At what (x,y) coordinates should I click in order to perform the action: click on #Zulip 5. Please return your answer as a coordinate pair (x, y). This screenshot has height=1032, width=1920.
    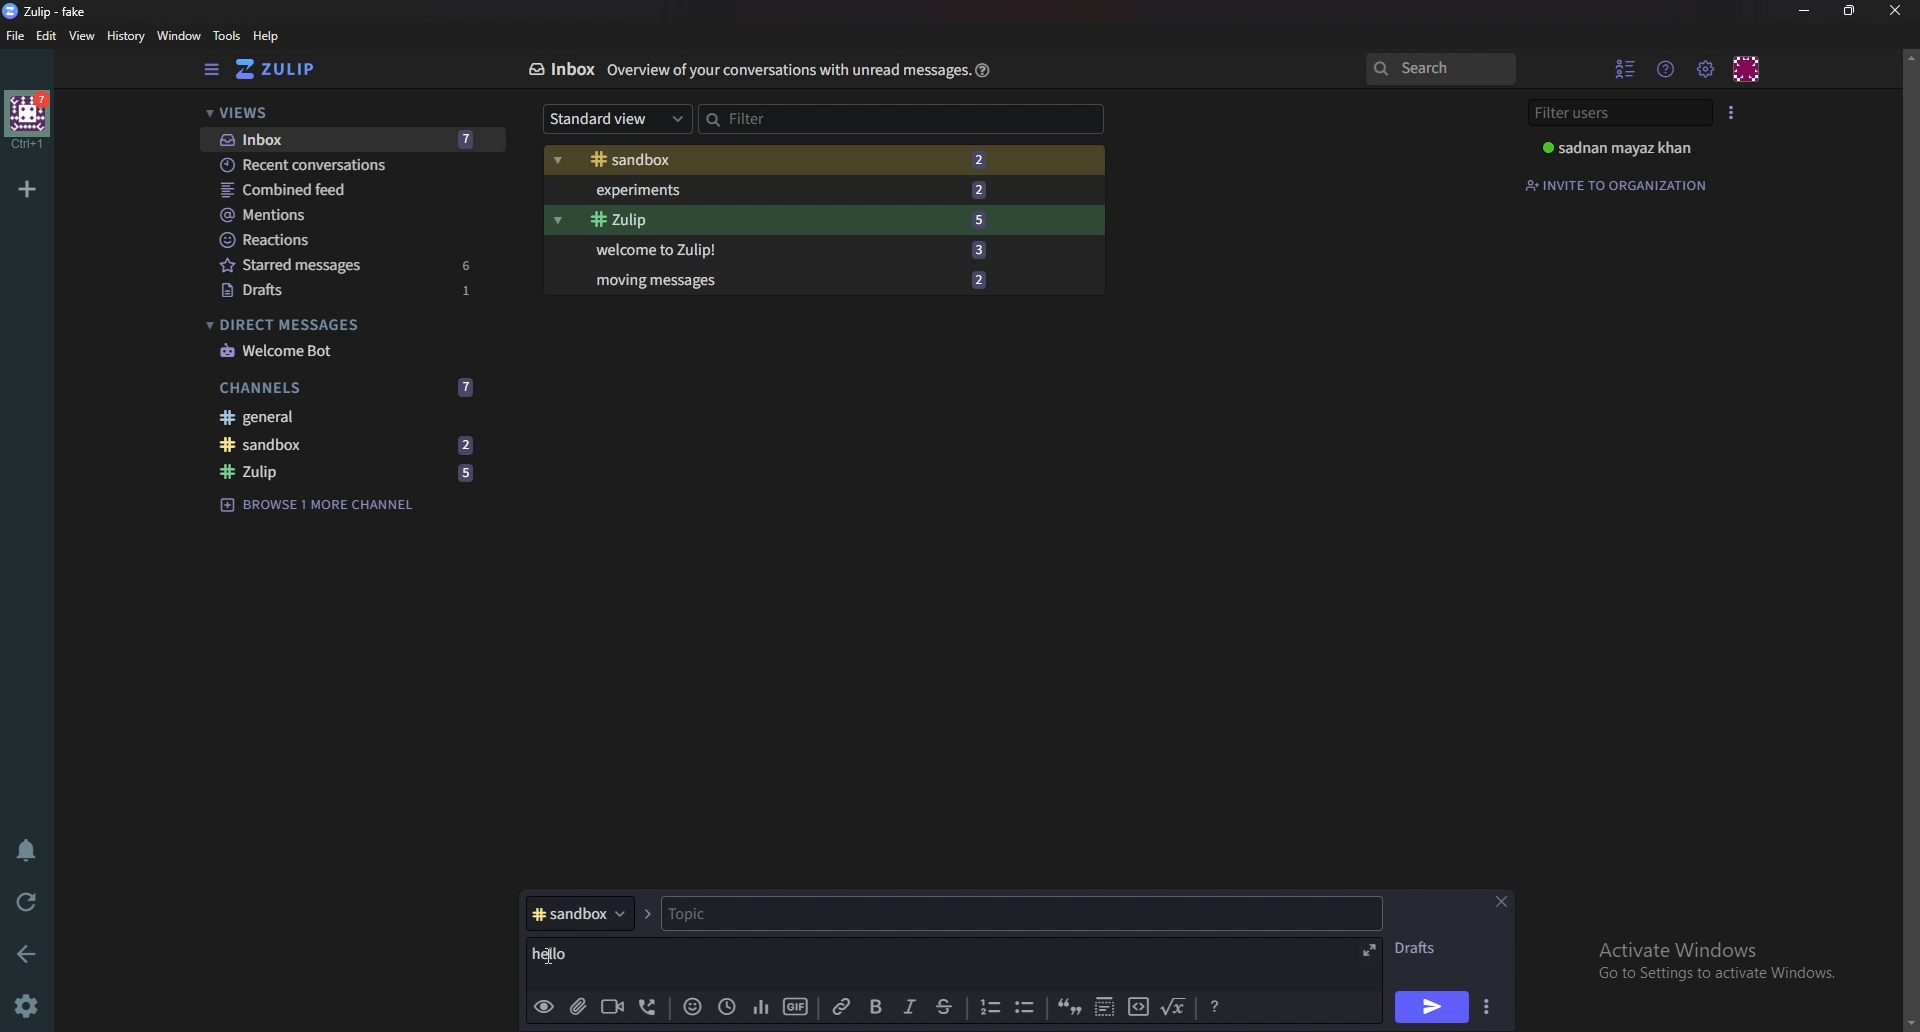
    Looking at the image, I should click on (353, 470).